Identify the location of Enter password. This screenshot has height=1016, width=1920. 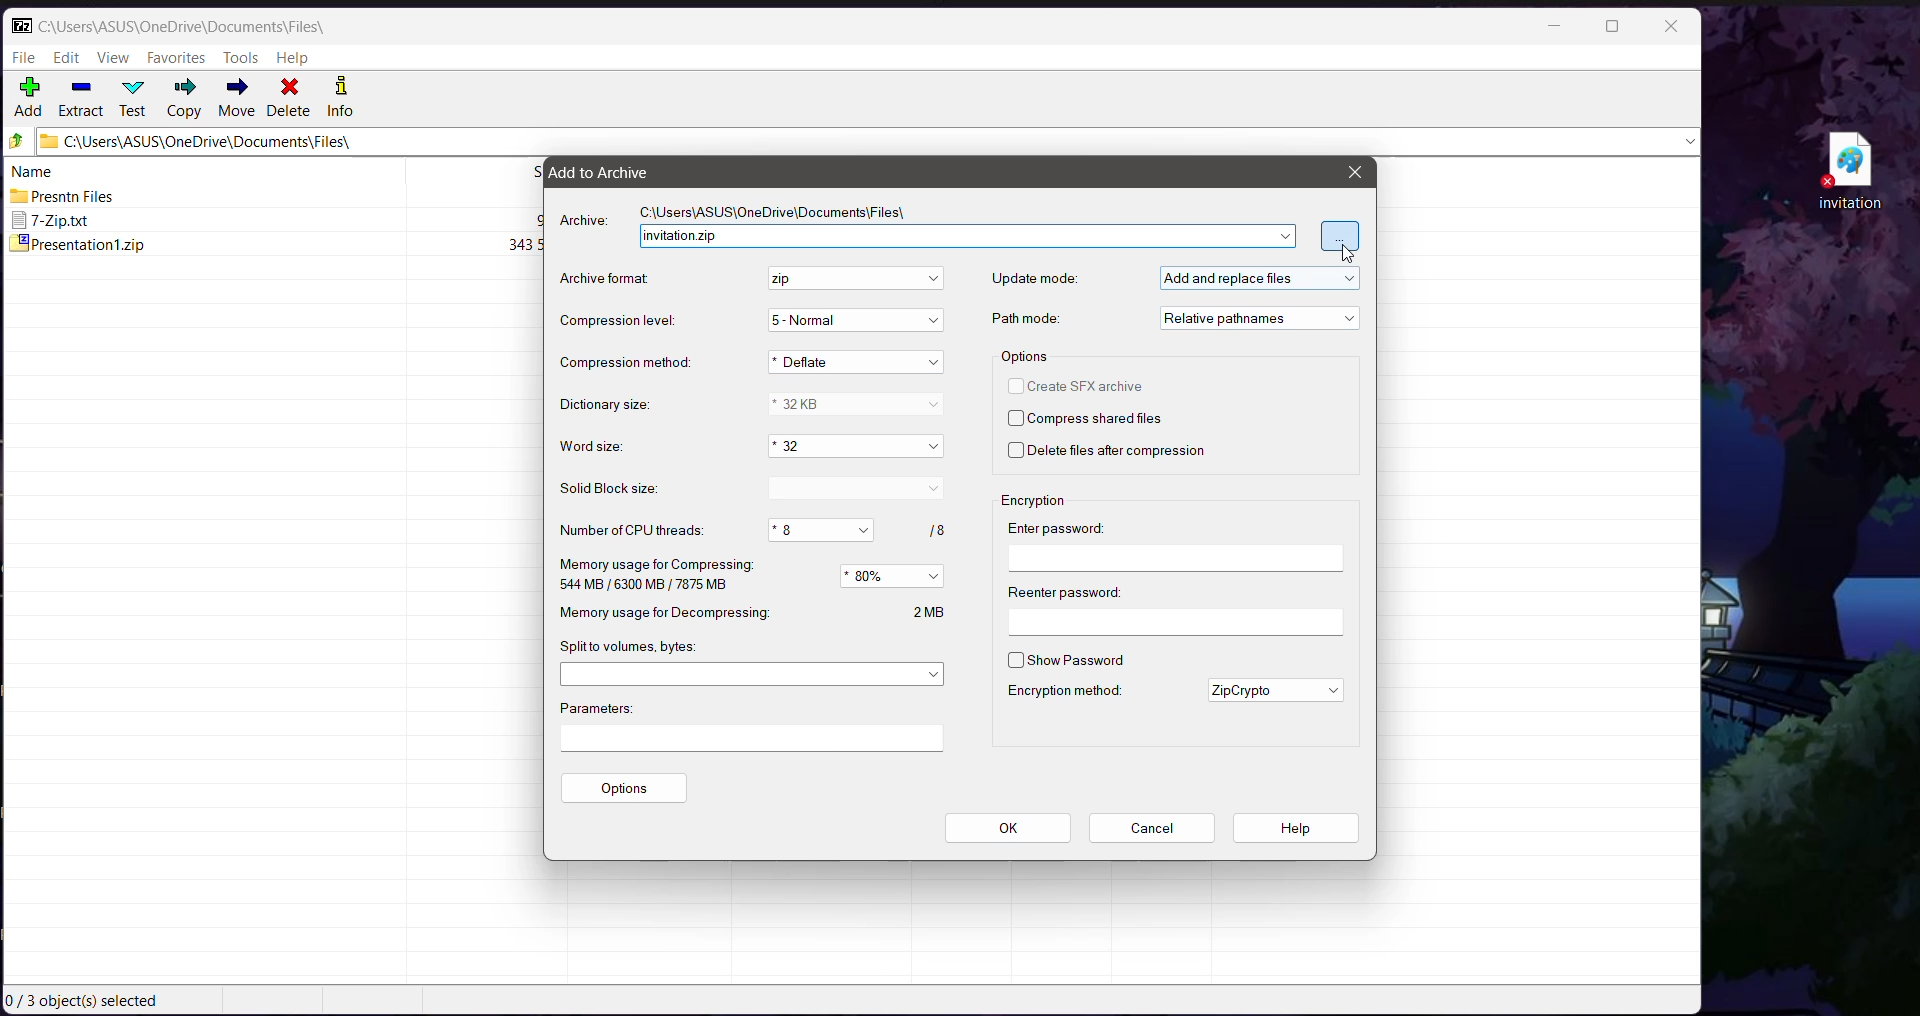
(1175, 544).